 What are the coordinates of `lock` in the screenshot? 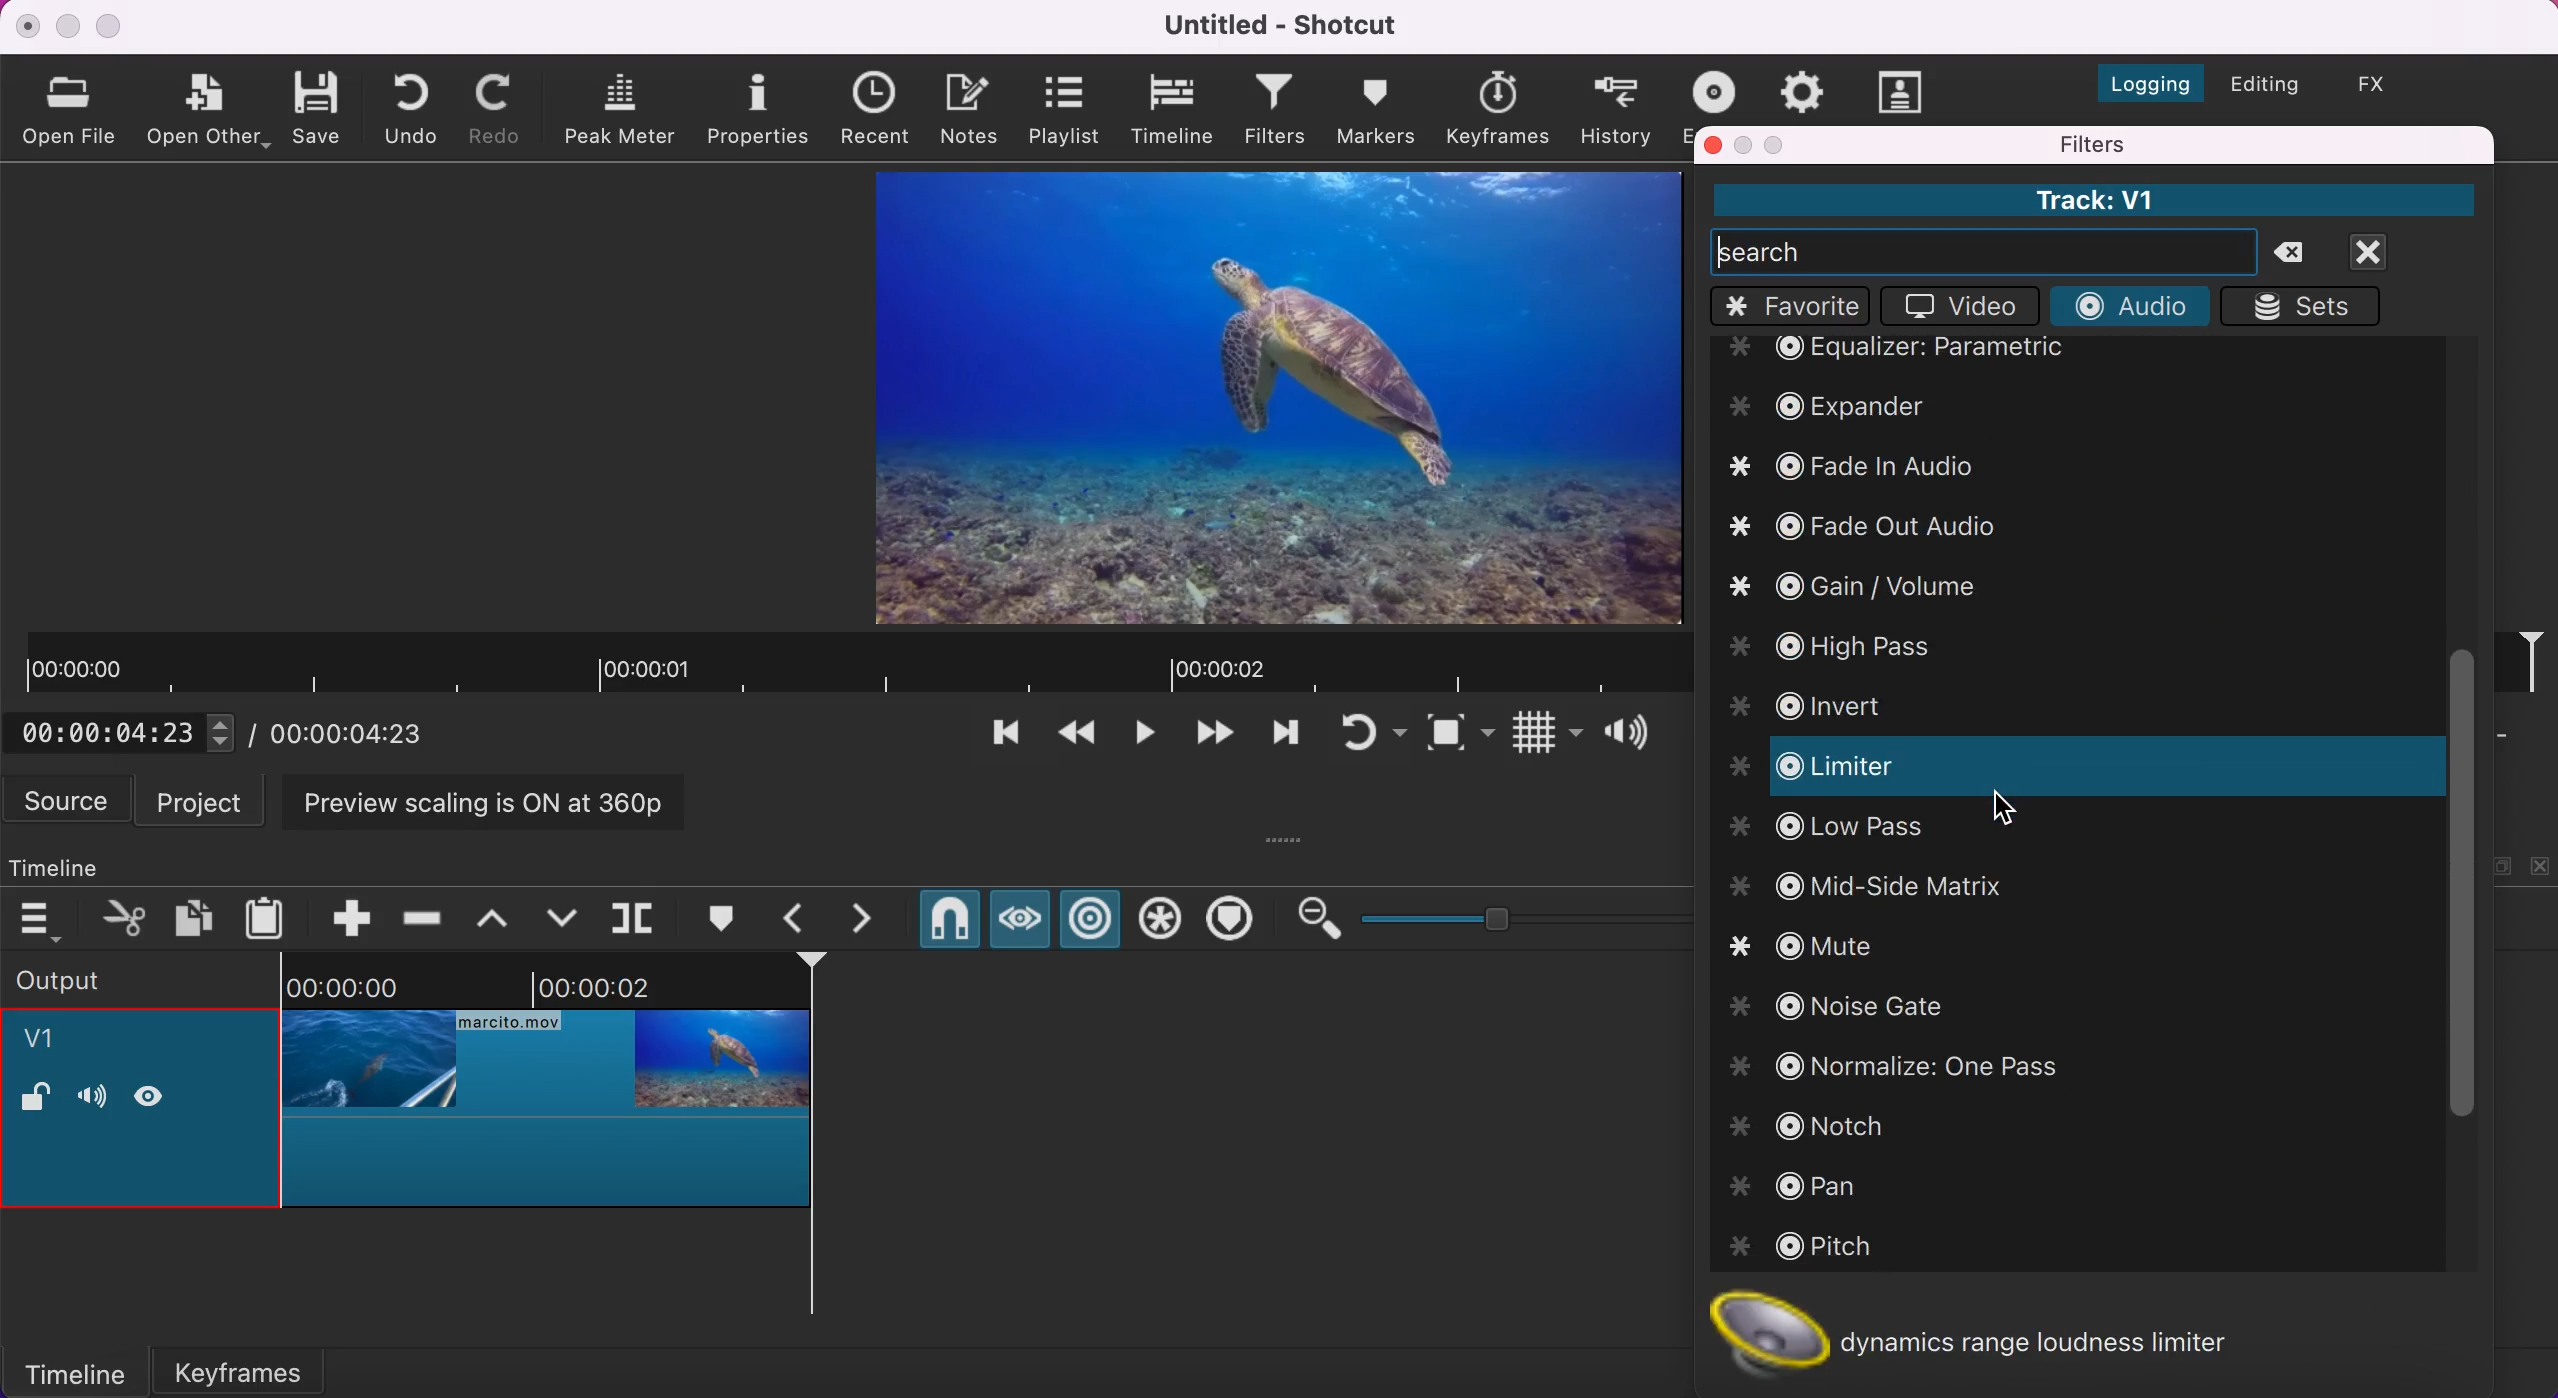 It's located at (35, 1100).